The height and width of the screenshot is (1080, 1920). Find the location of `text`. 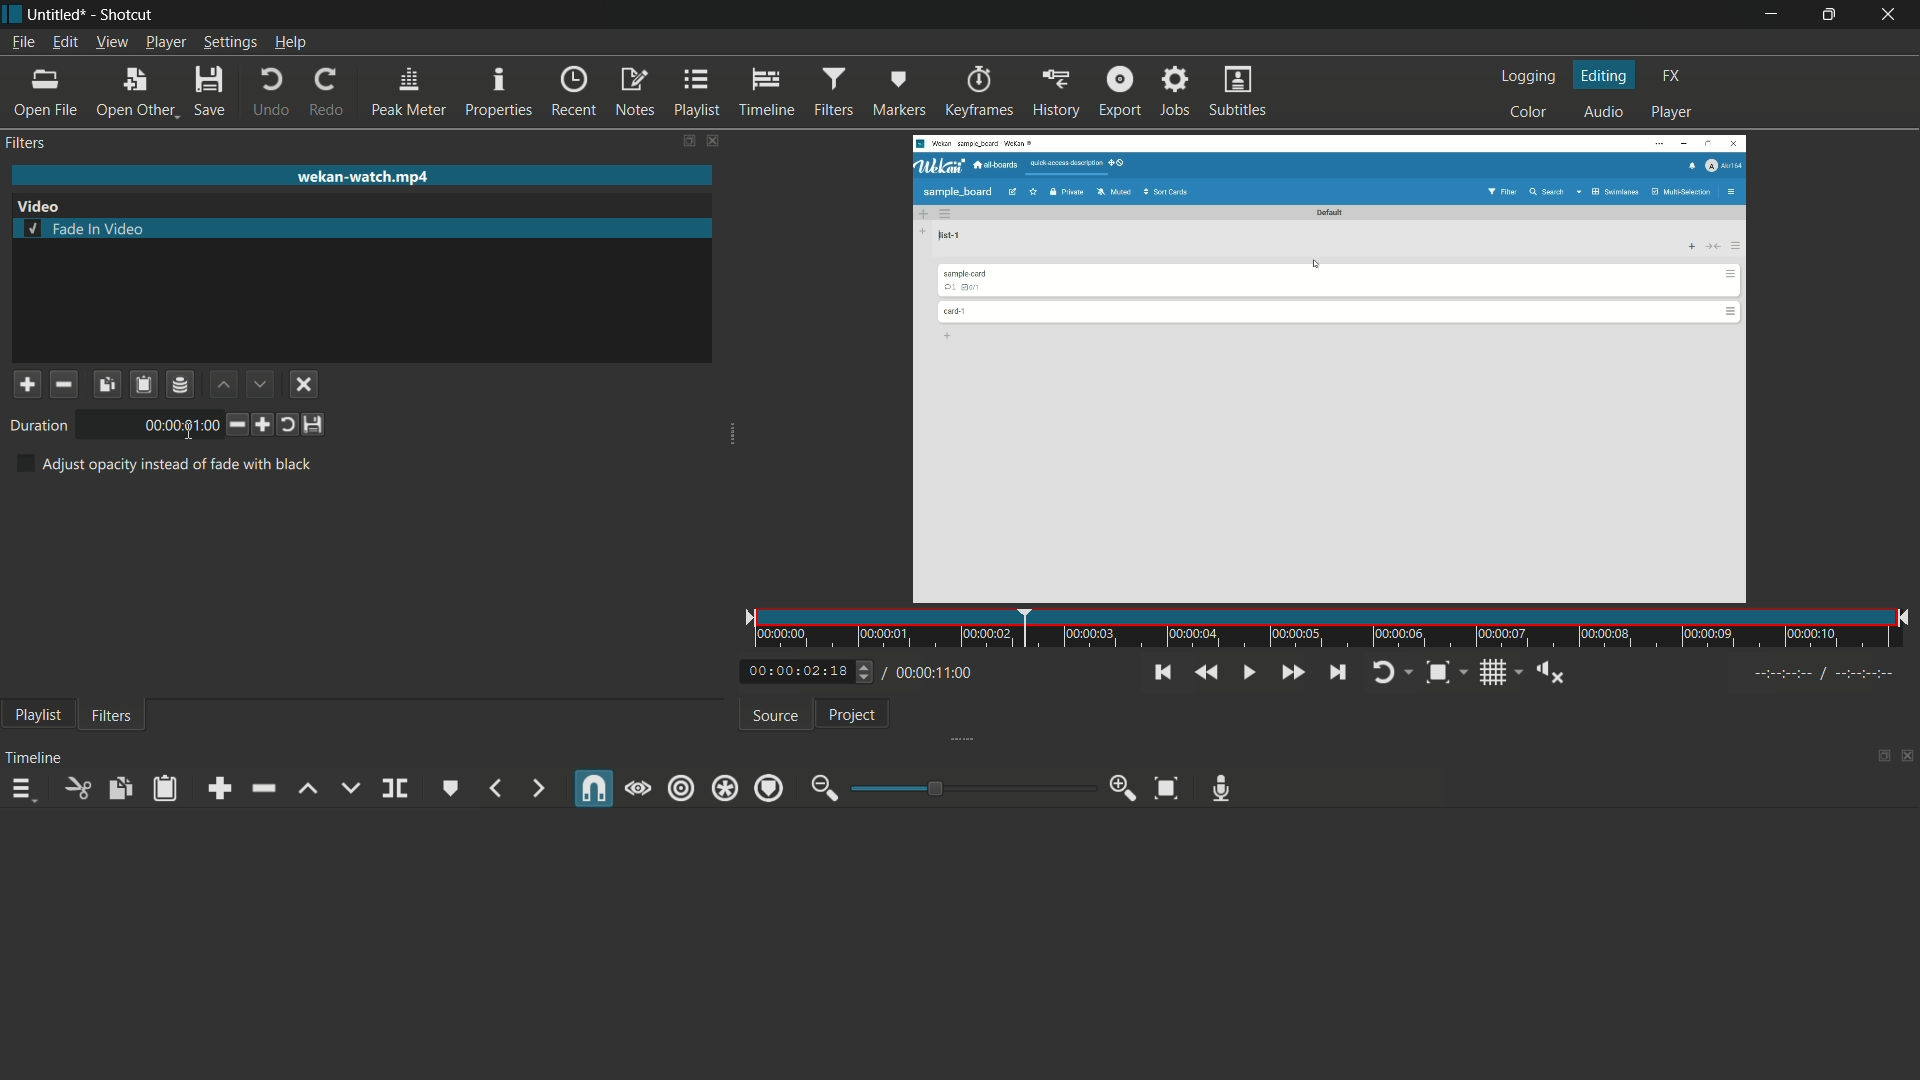

text is located at coordinates (163, 464).